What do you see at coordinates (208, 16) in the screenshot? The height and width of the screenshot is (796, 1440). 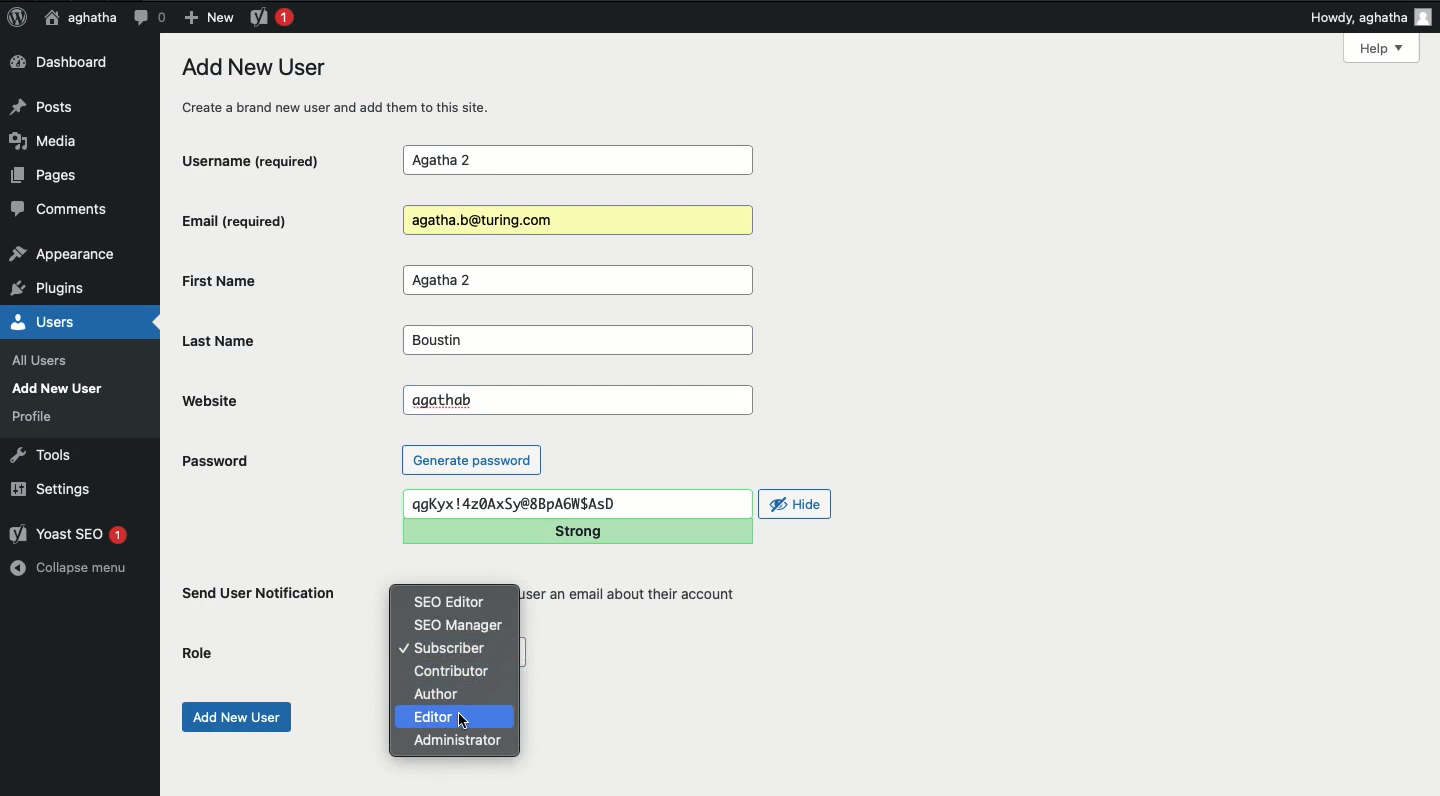 I see `New` at bounding box center [208, 16].